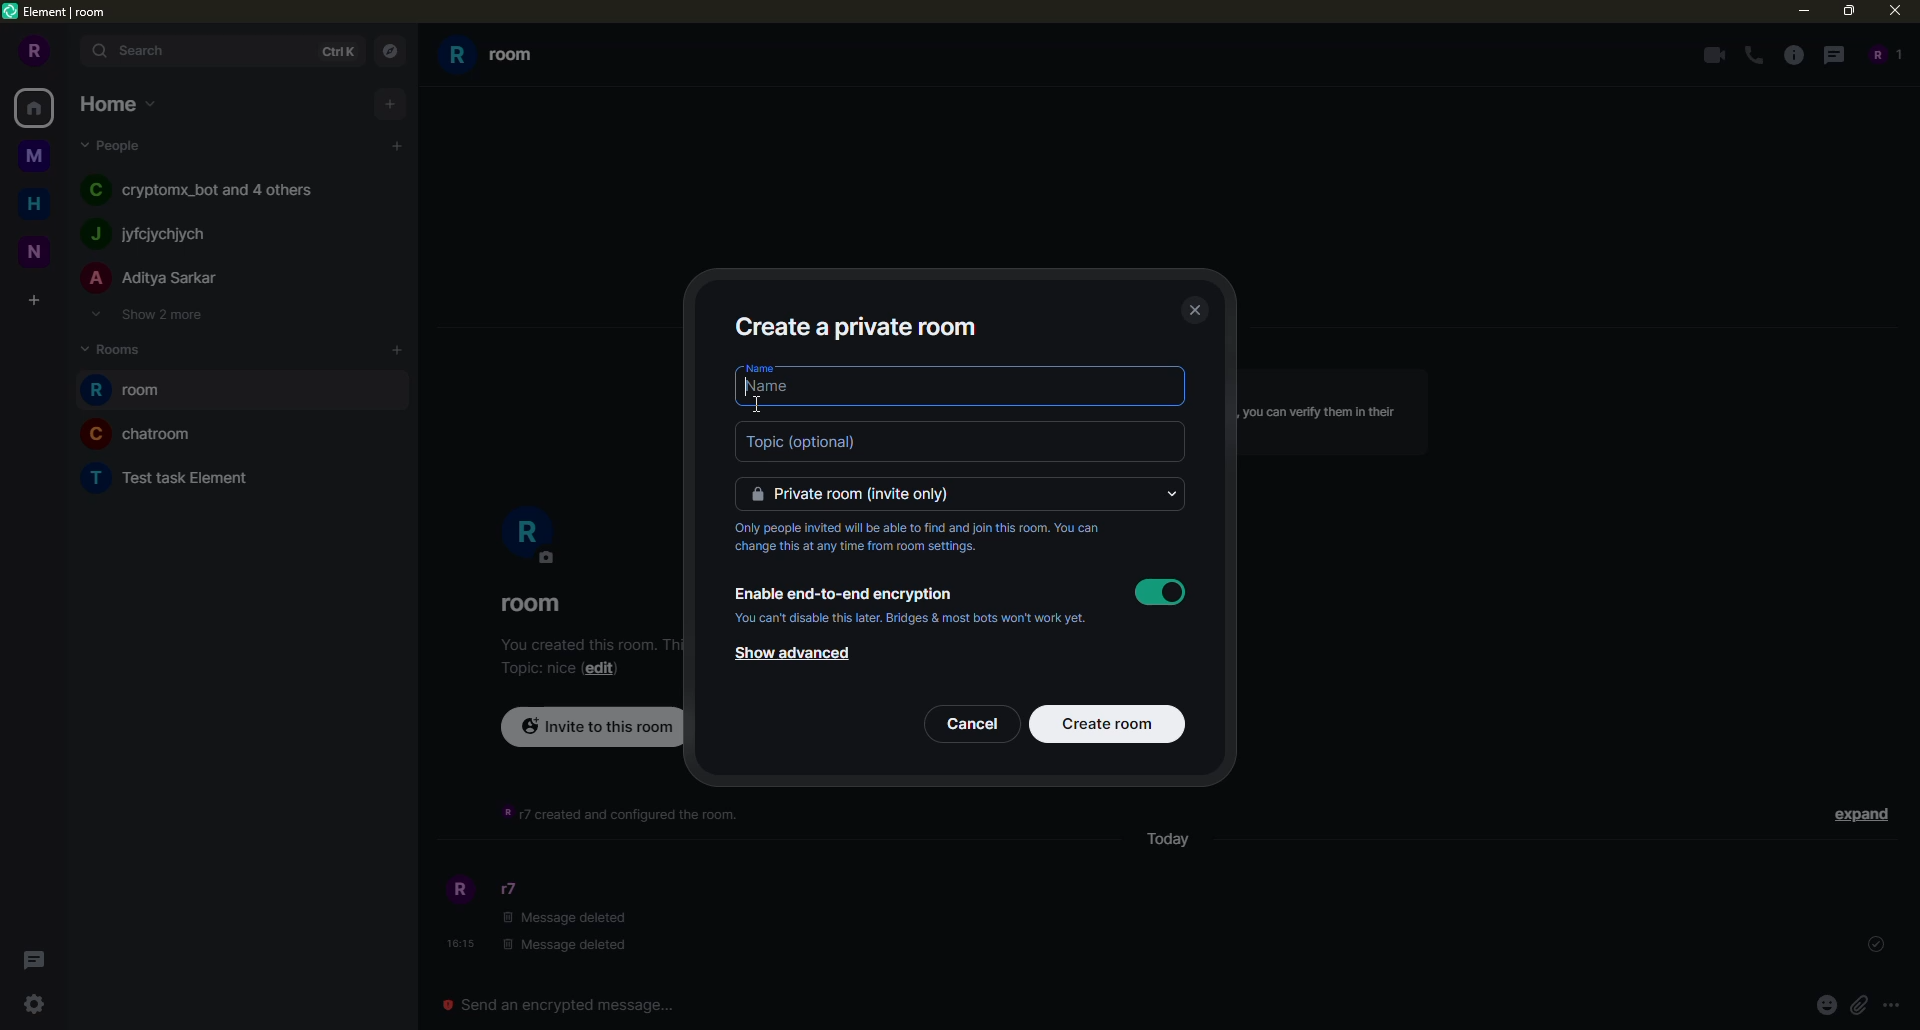 This screenshot has height=1030, width=1920. What do you see at coordinates (601, 667) in the screenshot?
I see `edit` at bounding box center [601, 667].